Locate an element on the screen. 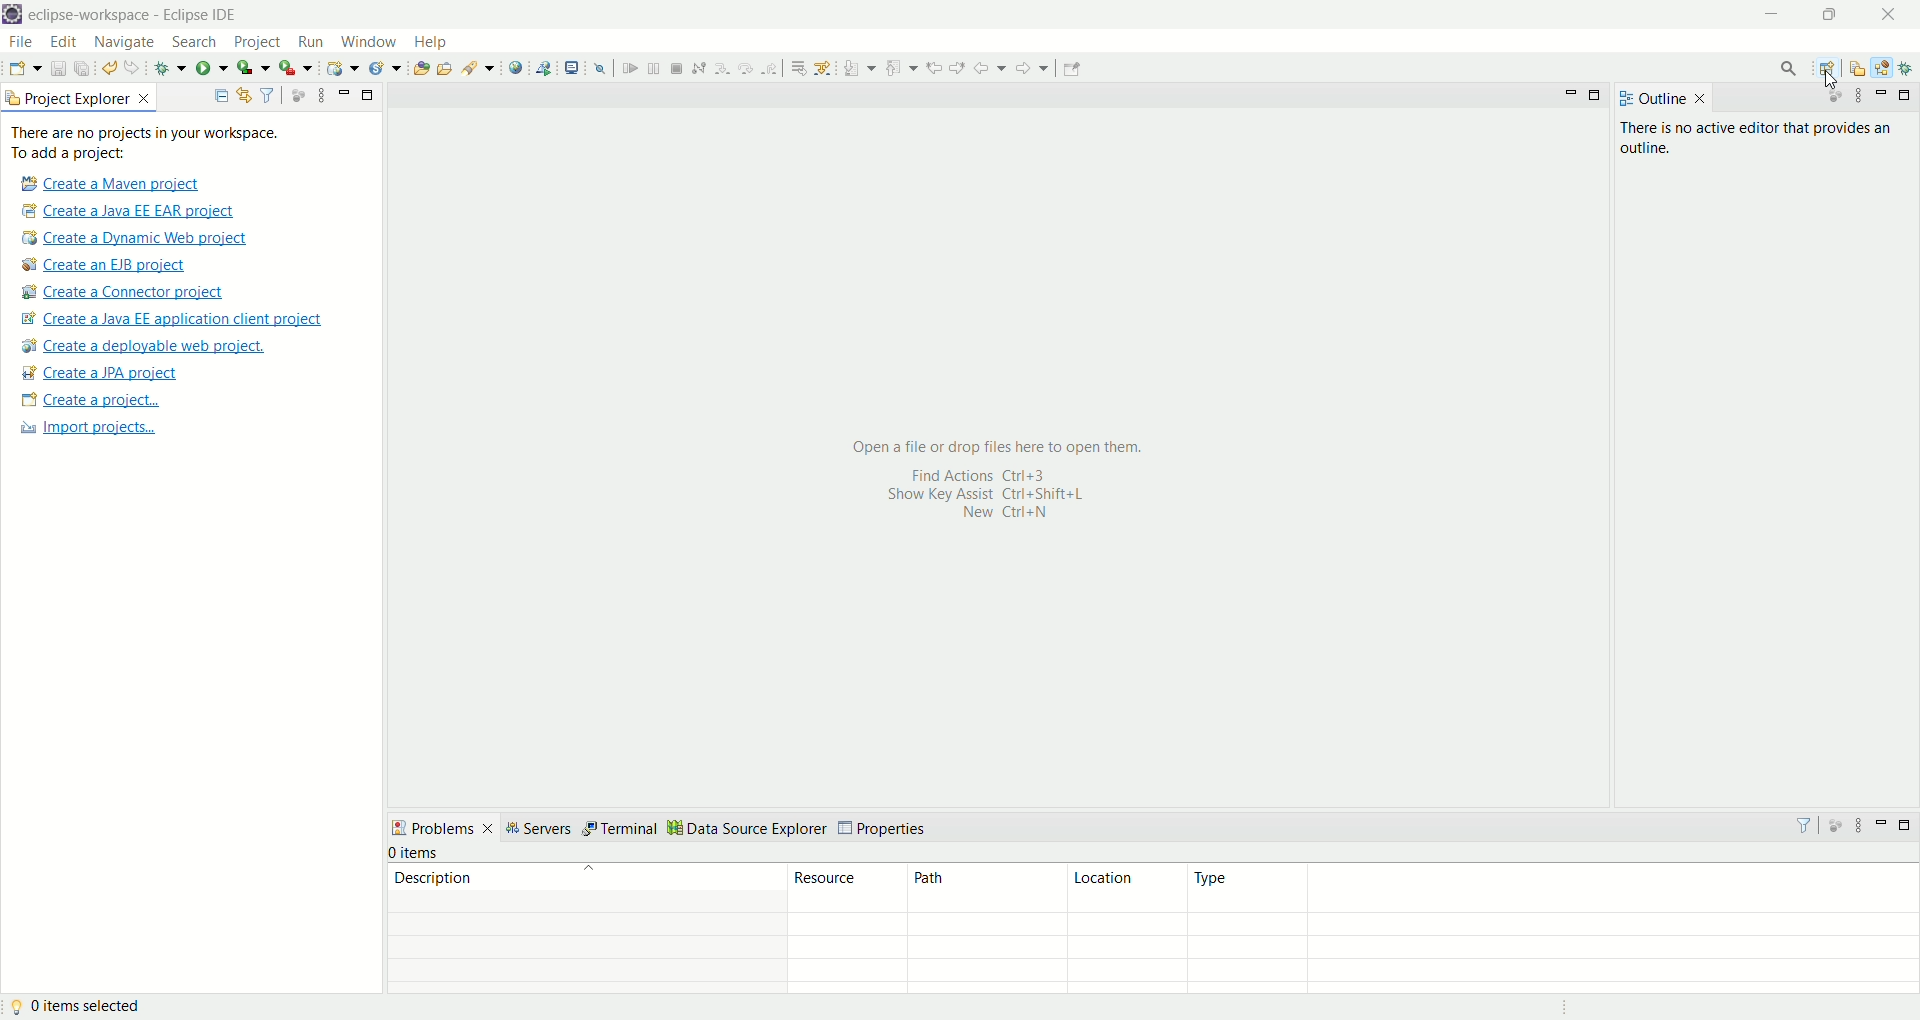  drop to frame is located at coordinates (796, 70).